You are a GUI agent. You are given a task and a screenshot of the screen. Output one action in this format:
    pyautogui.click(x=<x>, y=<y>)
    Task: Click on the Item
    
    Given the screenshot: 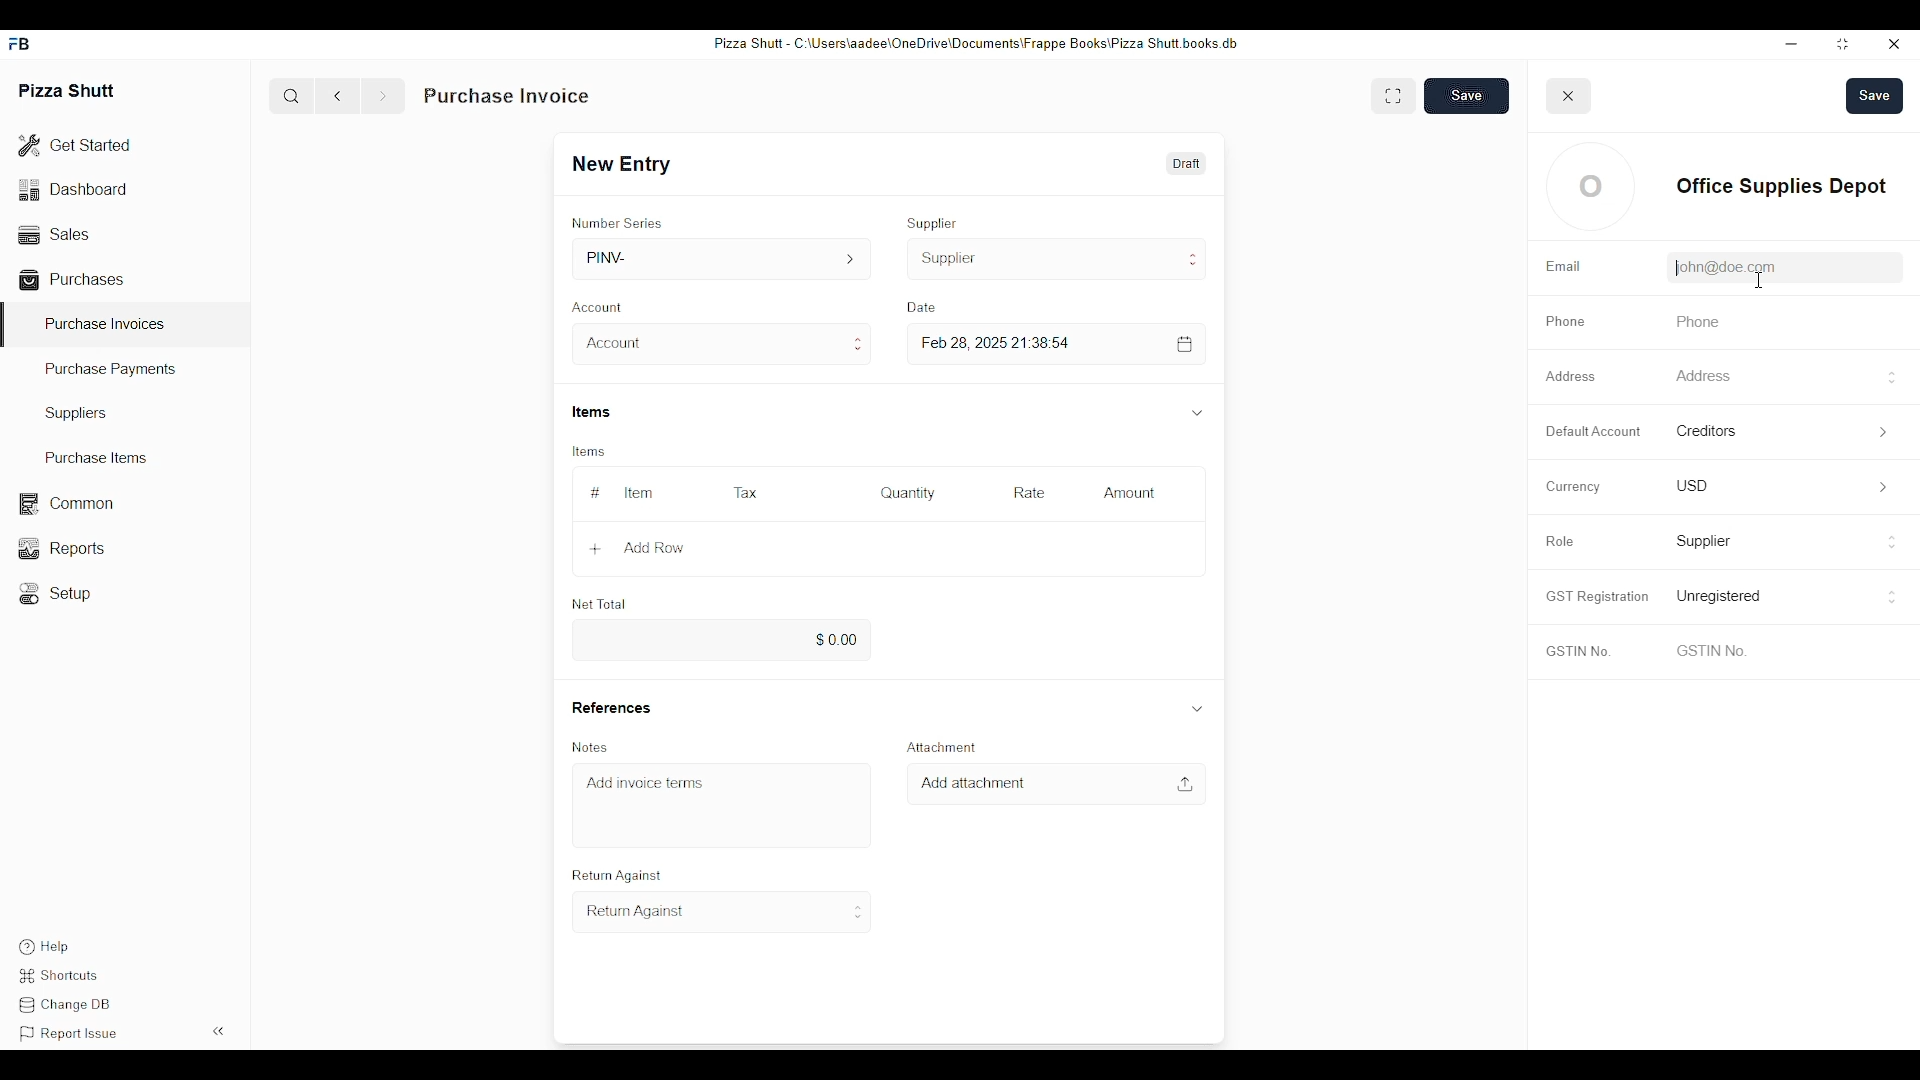 What is the action you would take?
    pyautogui.click(x=639, y=493)
    